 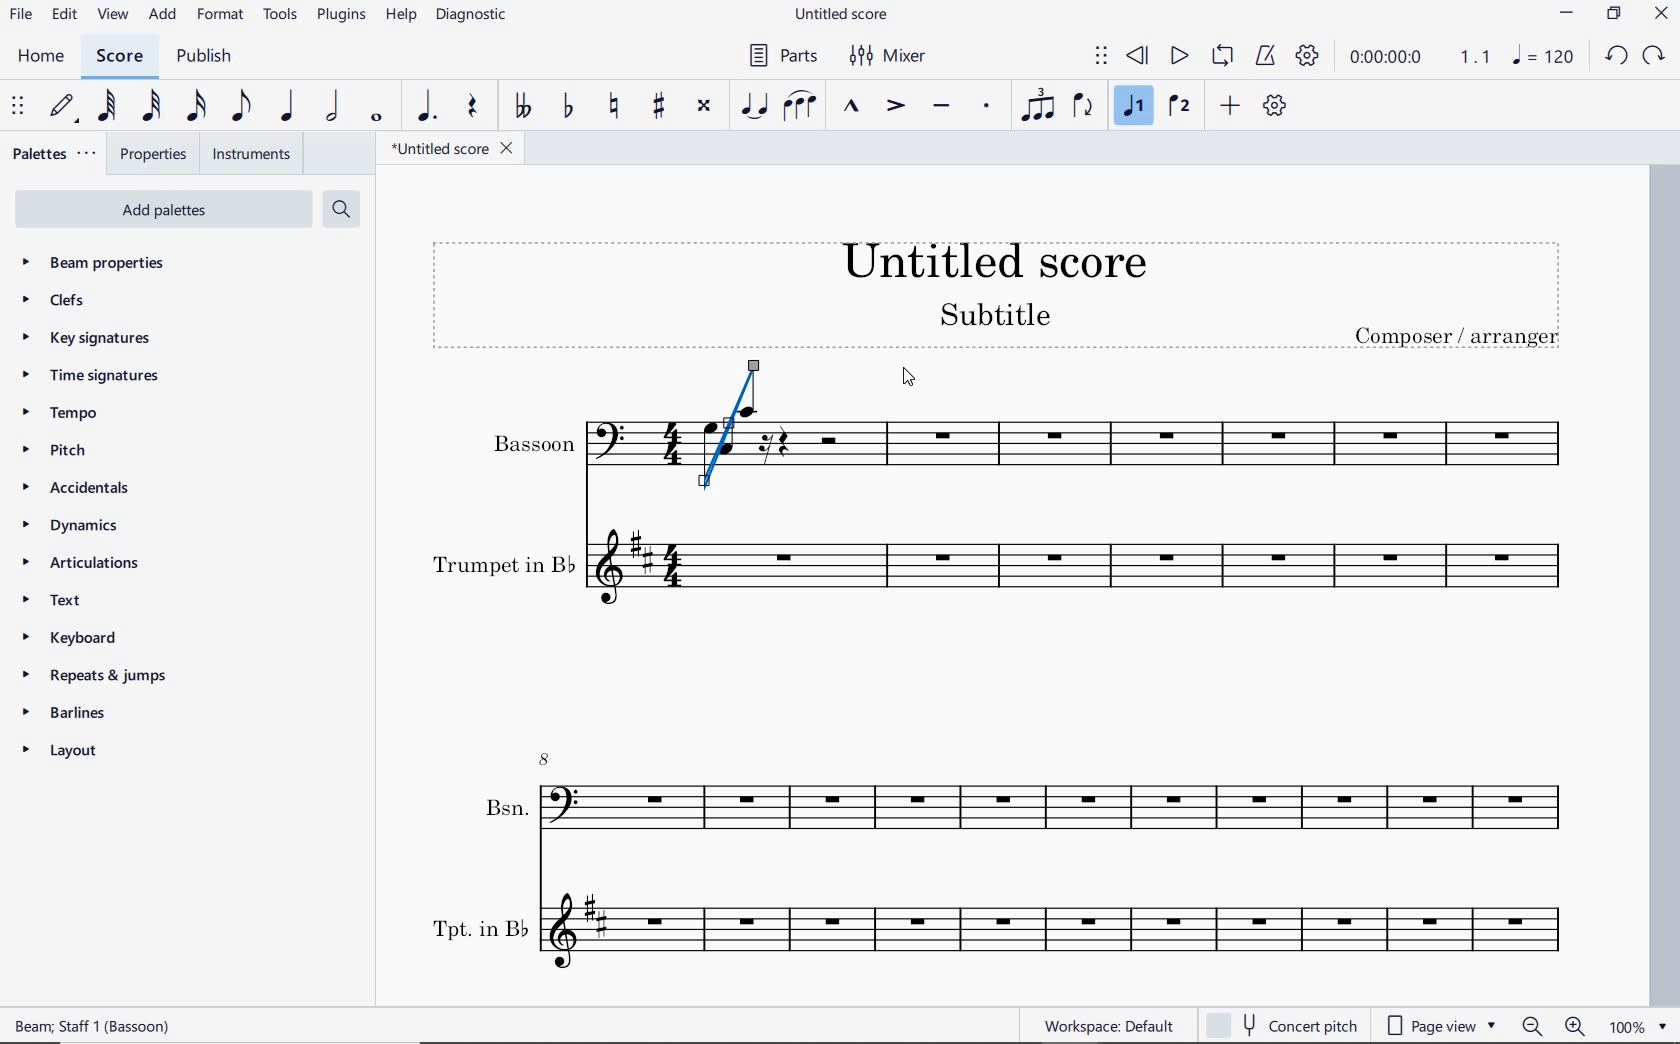 I want to click on time signatures, so click(x=87, y=377).